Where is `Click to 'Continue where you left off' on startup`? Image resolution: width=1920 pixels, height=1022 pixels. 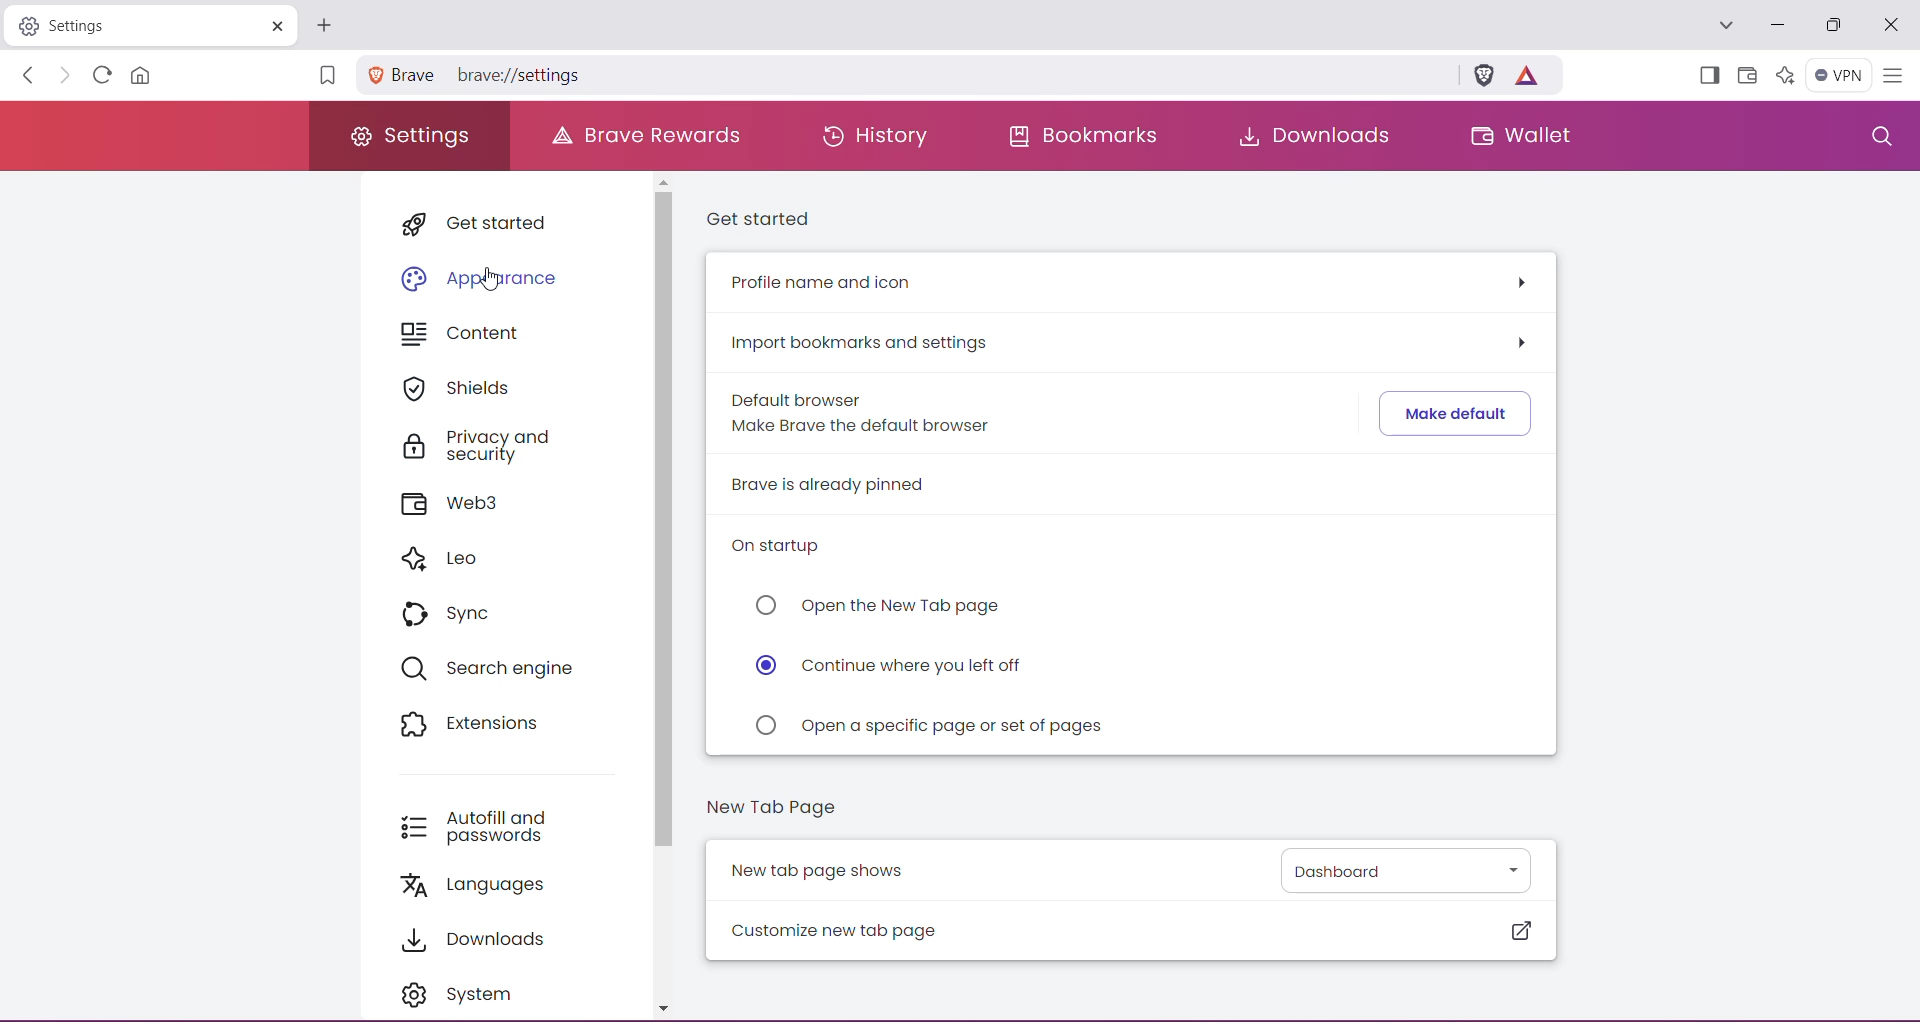
Click to 'Continue where you left off' on startup is located at coordinates (890, 666).